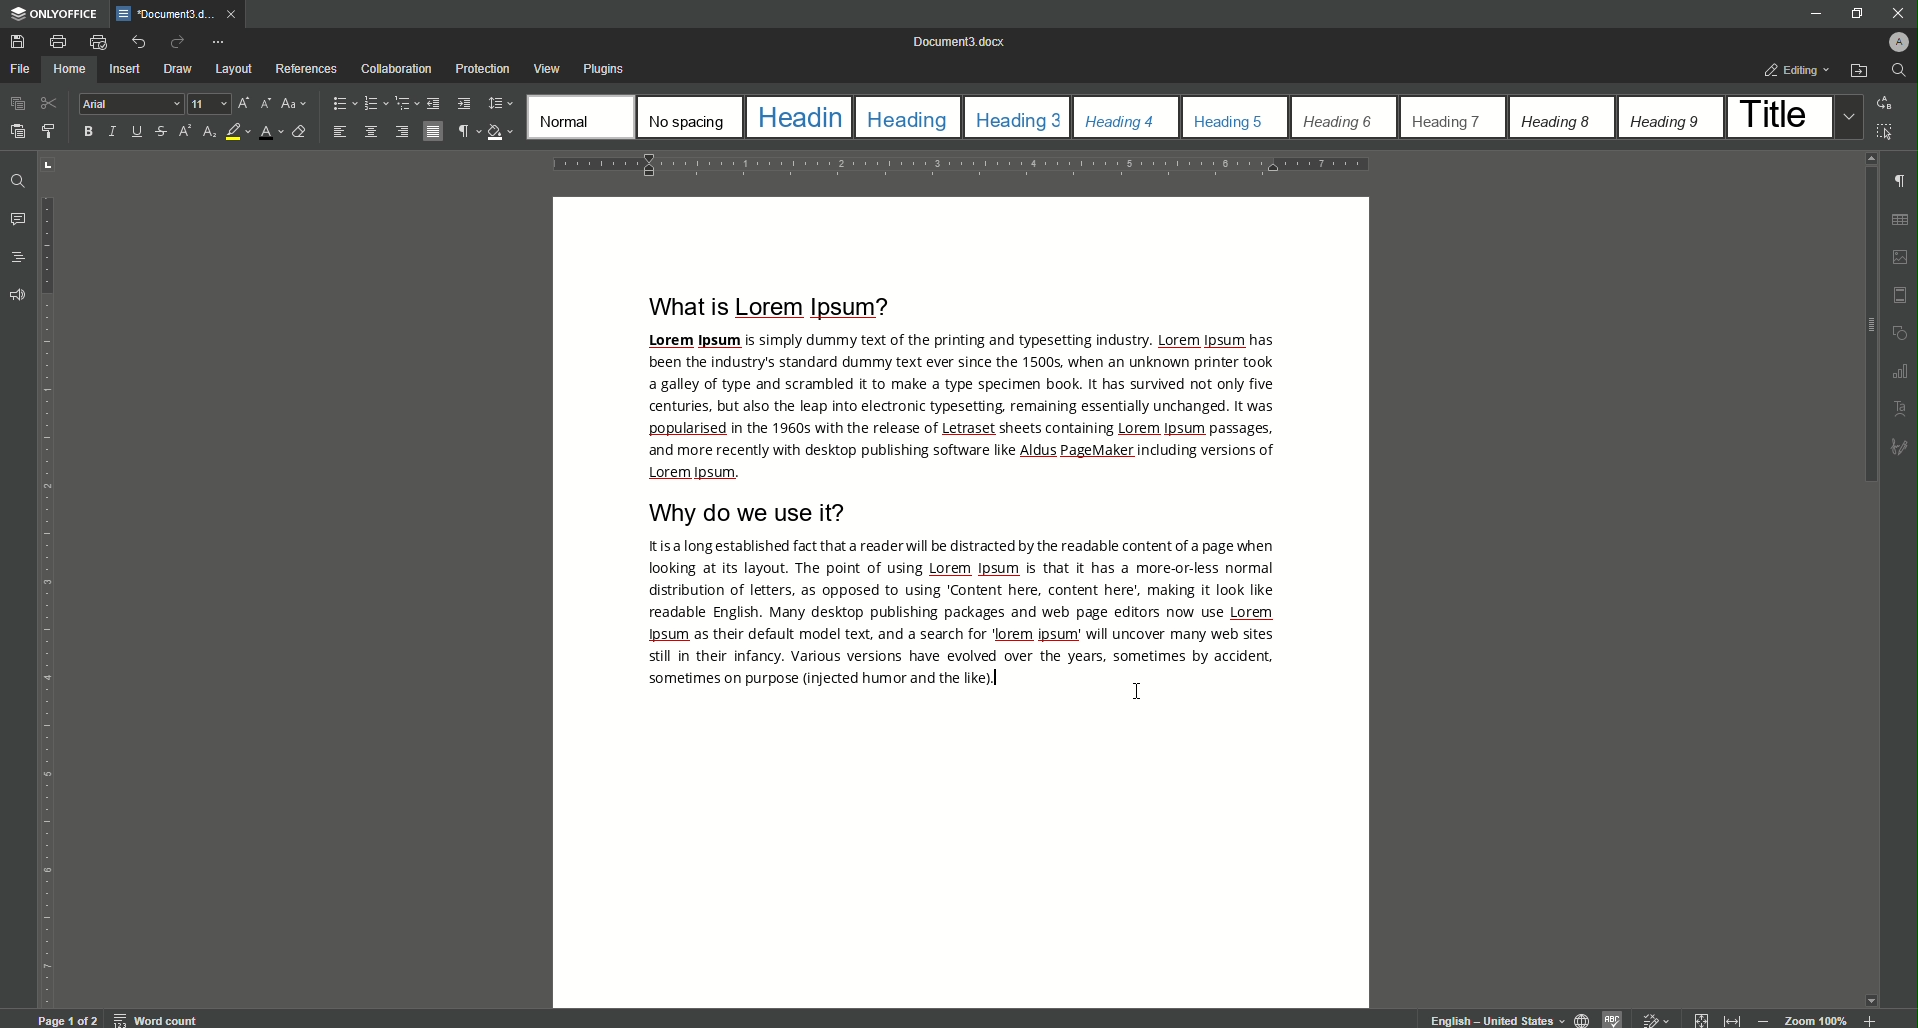  What do you see at coordinates (401, 133) in the screenshot?
I see `Align Right` at bounding box center [401, 133].